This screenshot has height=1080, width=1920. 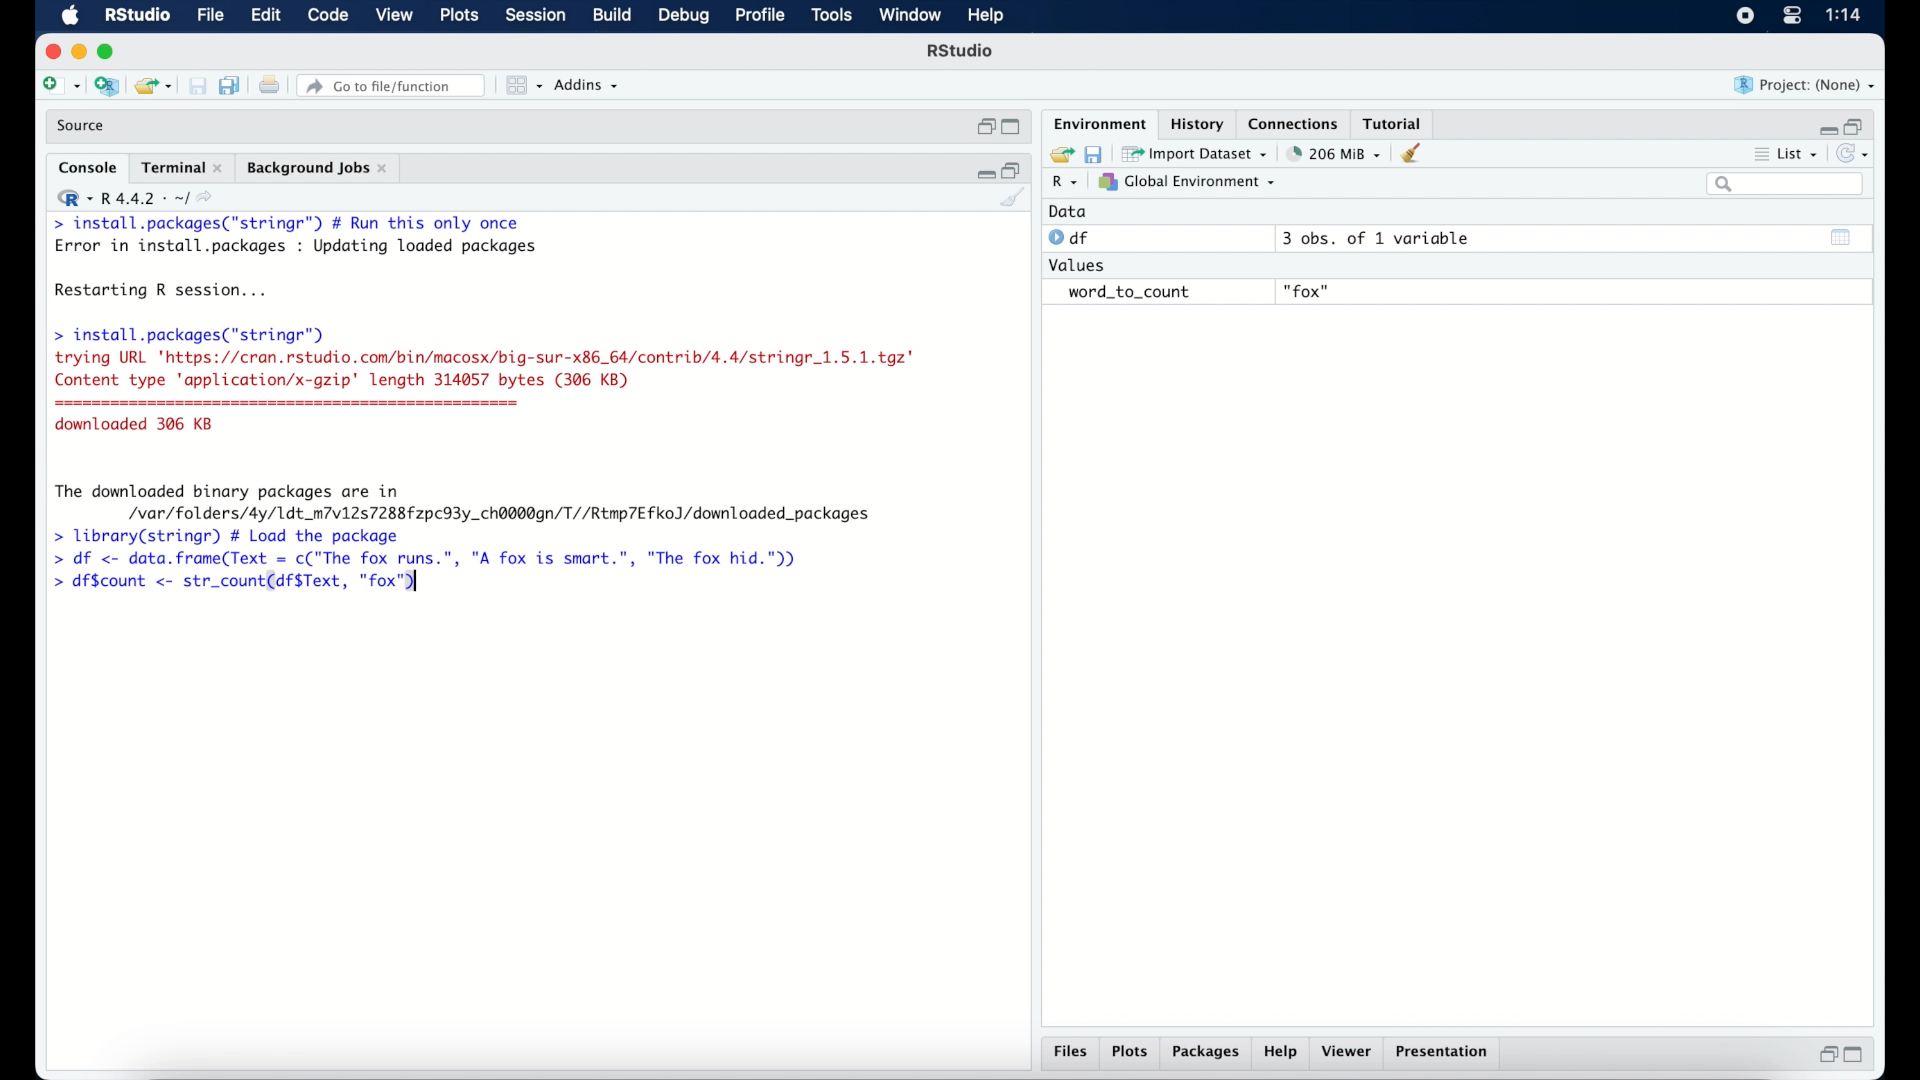 What do you see at coordinates (157, 87) in the screenshot?
I see `load existing project` at bounding box center [157, 87].